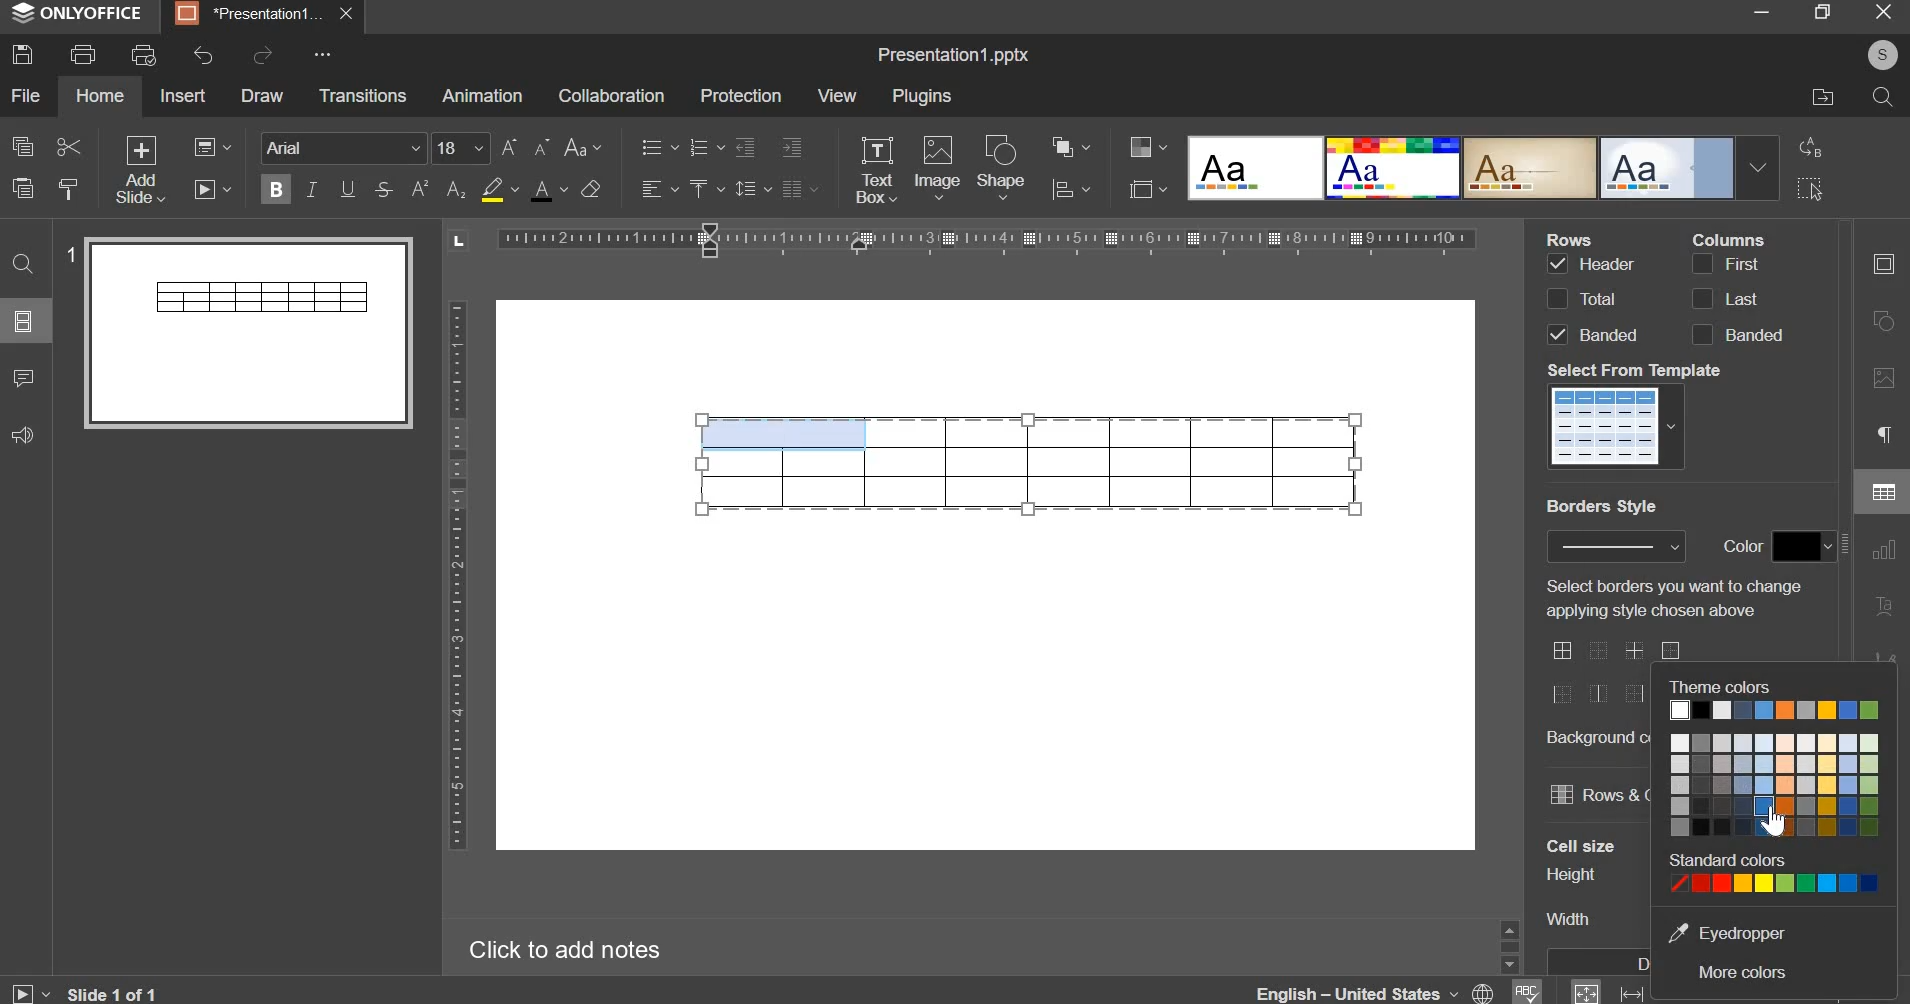 The width and height of the screenshot is (1910, 1004). What do you see at coordinates (953, 56) in the screenshot?
I see `Title` at bounding box center [953, 56].